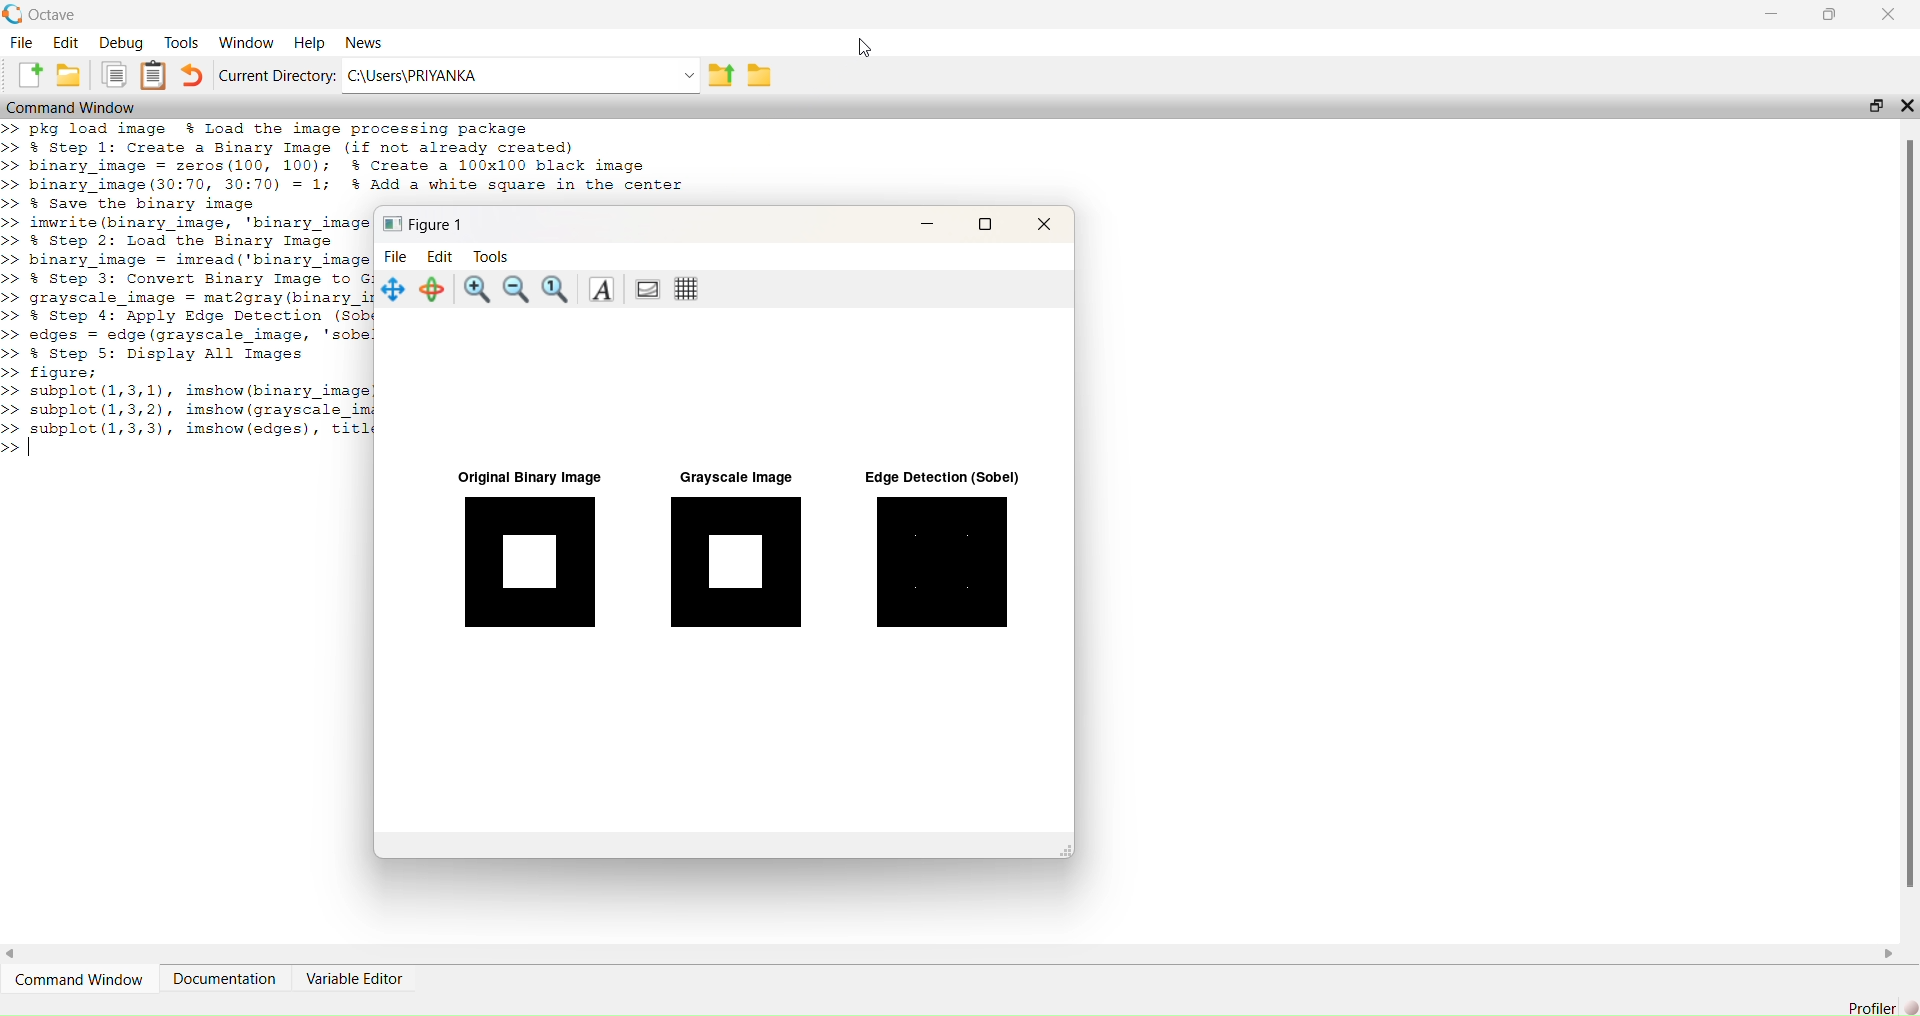 This screenshot has width=1920, height=1016. Describe the element at coordinates (204, 390) in the screenshot. I see `subplot (1,3,1), imshow(binary image!` at that location.